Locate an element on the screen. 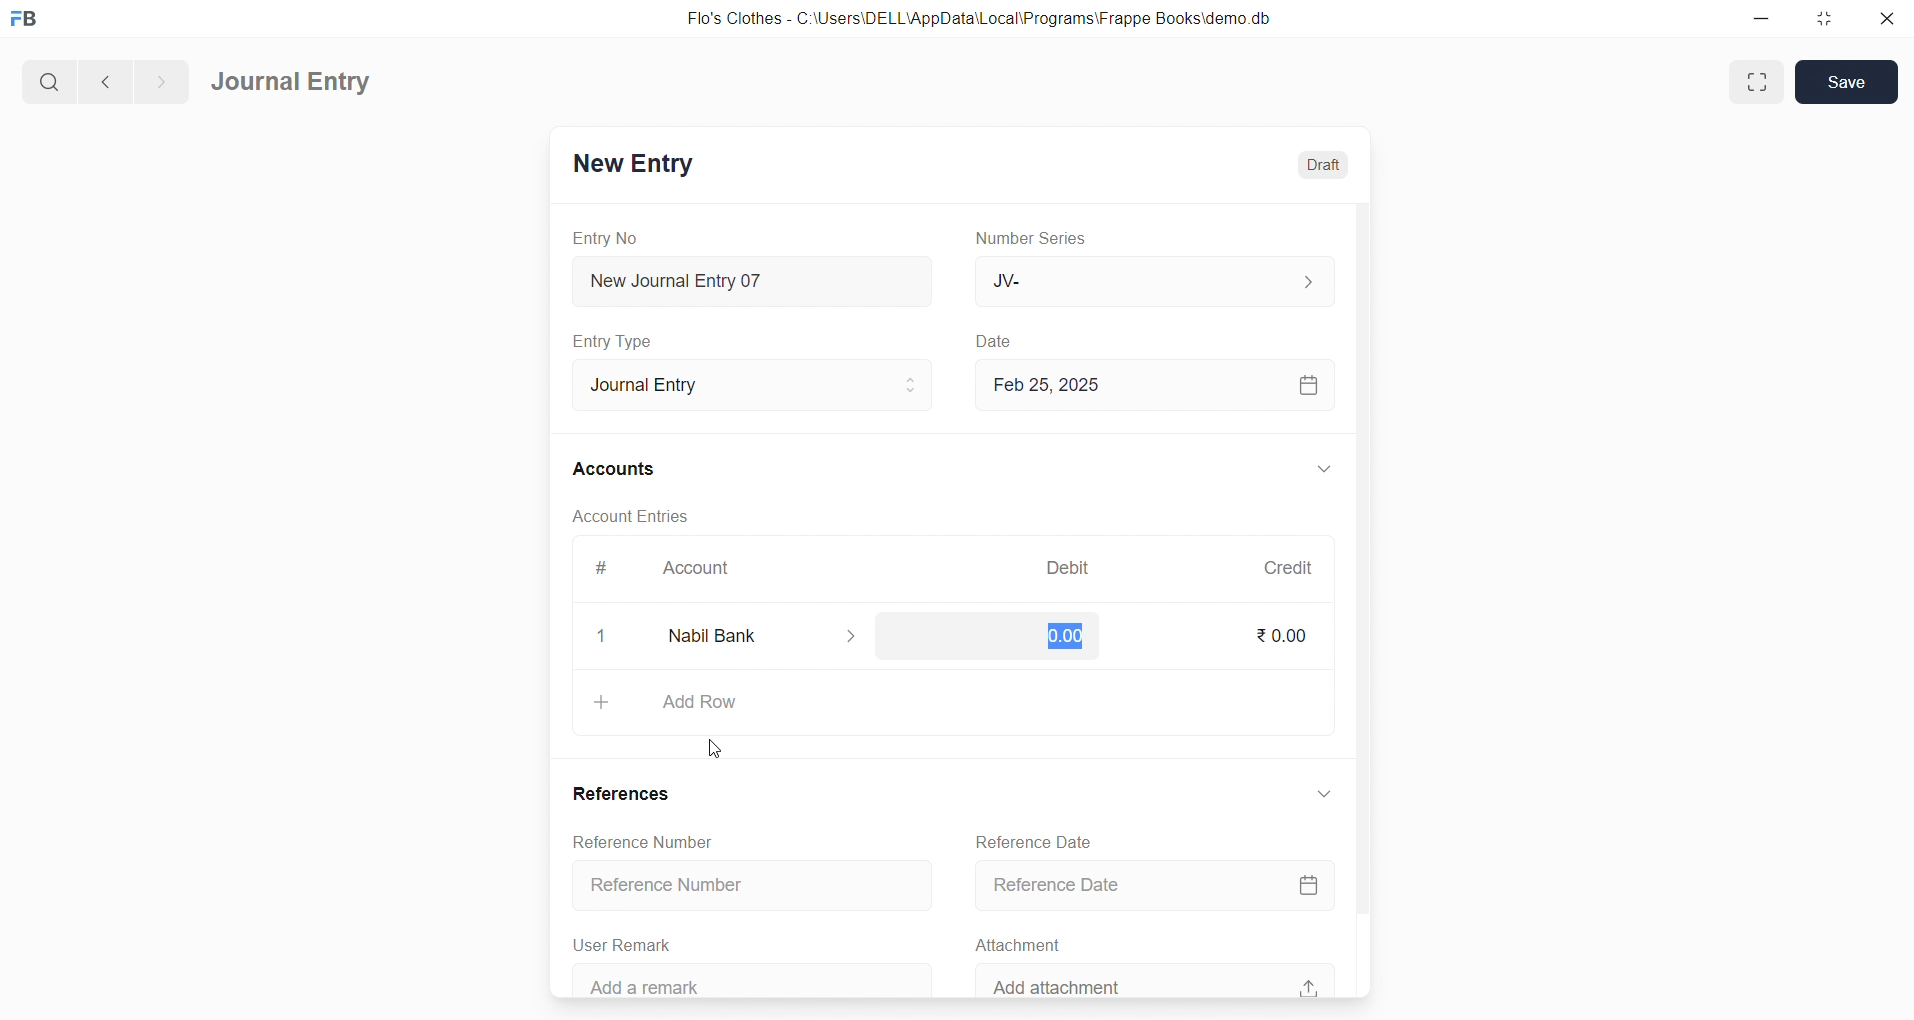 The width and height of the screenshot is (1914, 1020). Reference Date is located at coordinates (1036, 839).